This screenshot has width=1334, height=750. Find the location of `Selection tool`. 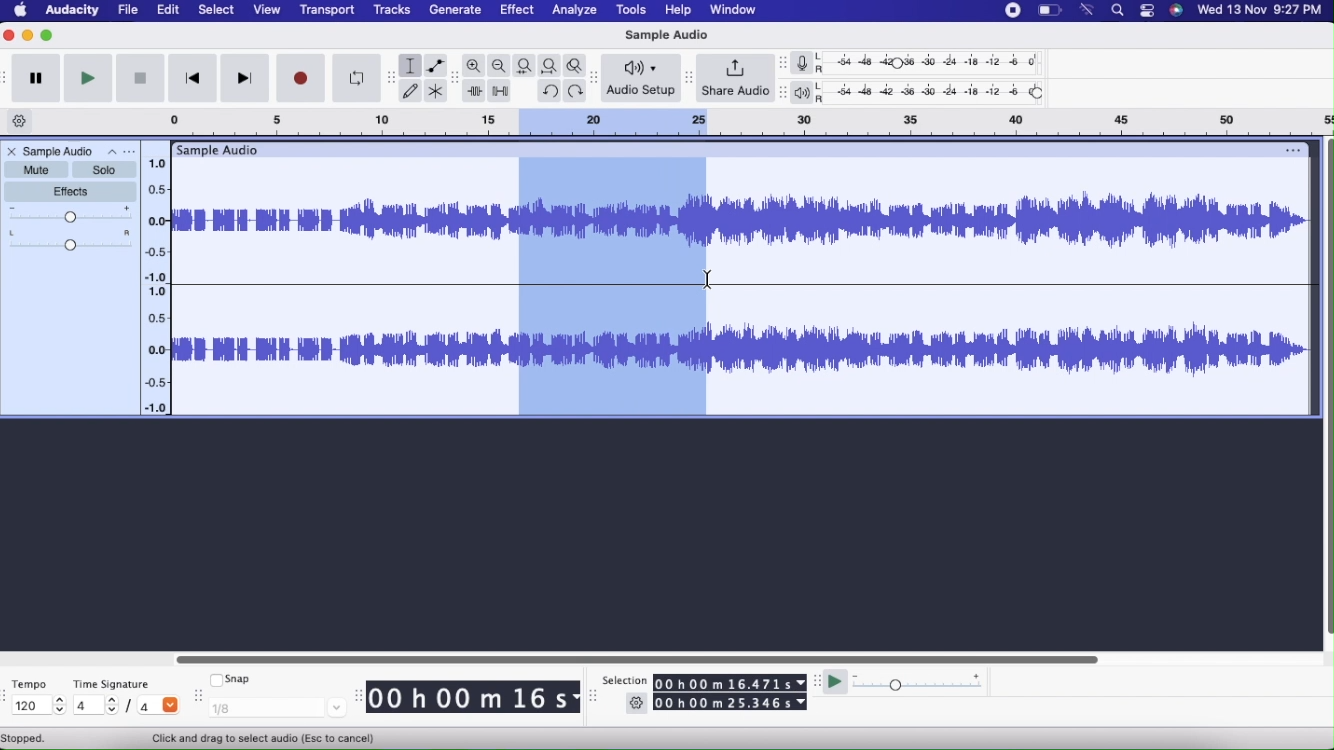

Selection tool is located at coordinates (411, 66).